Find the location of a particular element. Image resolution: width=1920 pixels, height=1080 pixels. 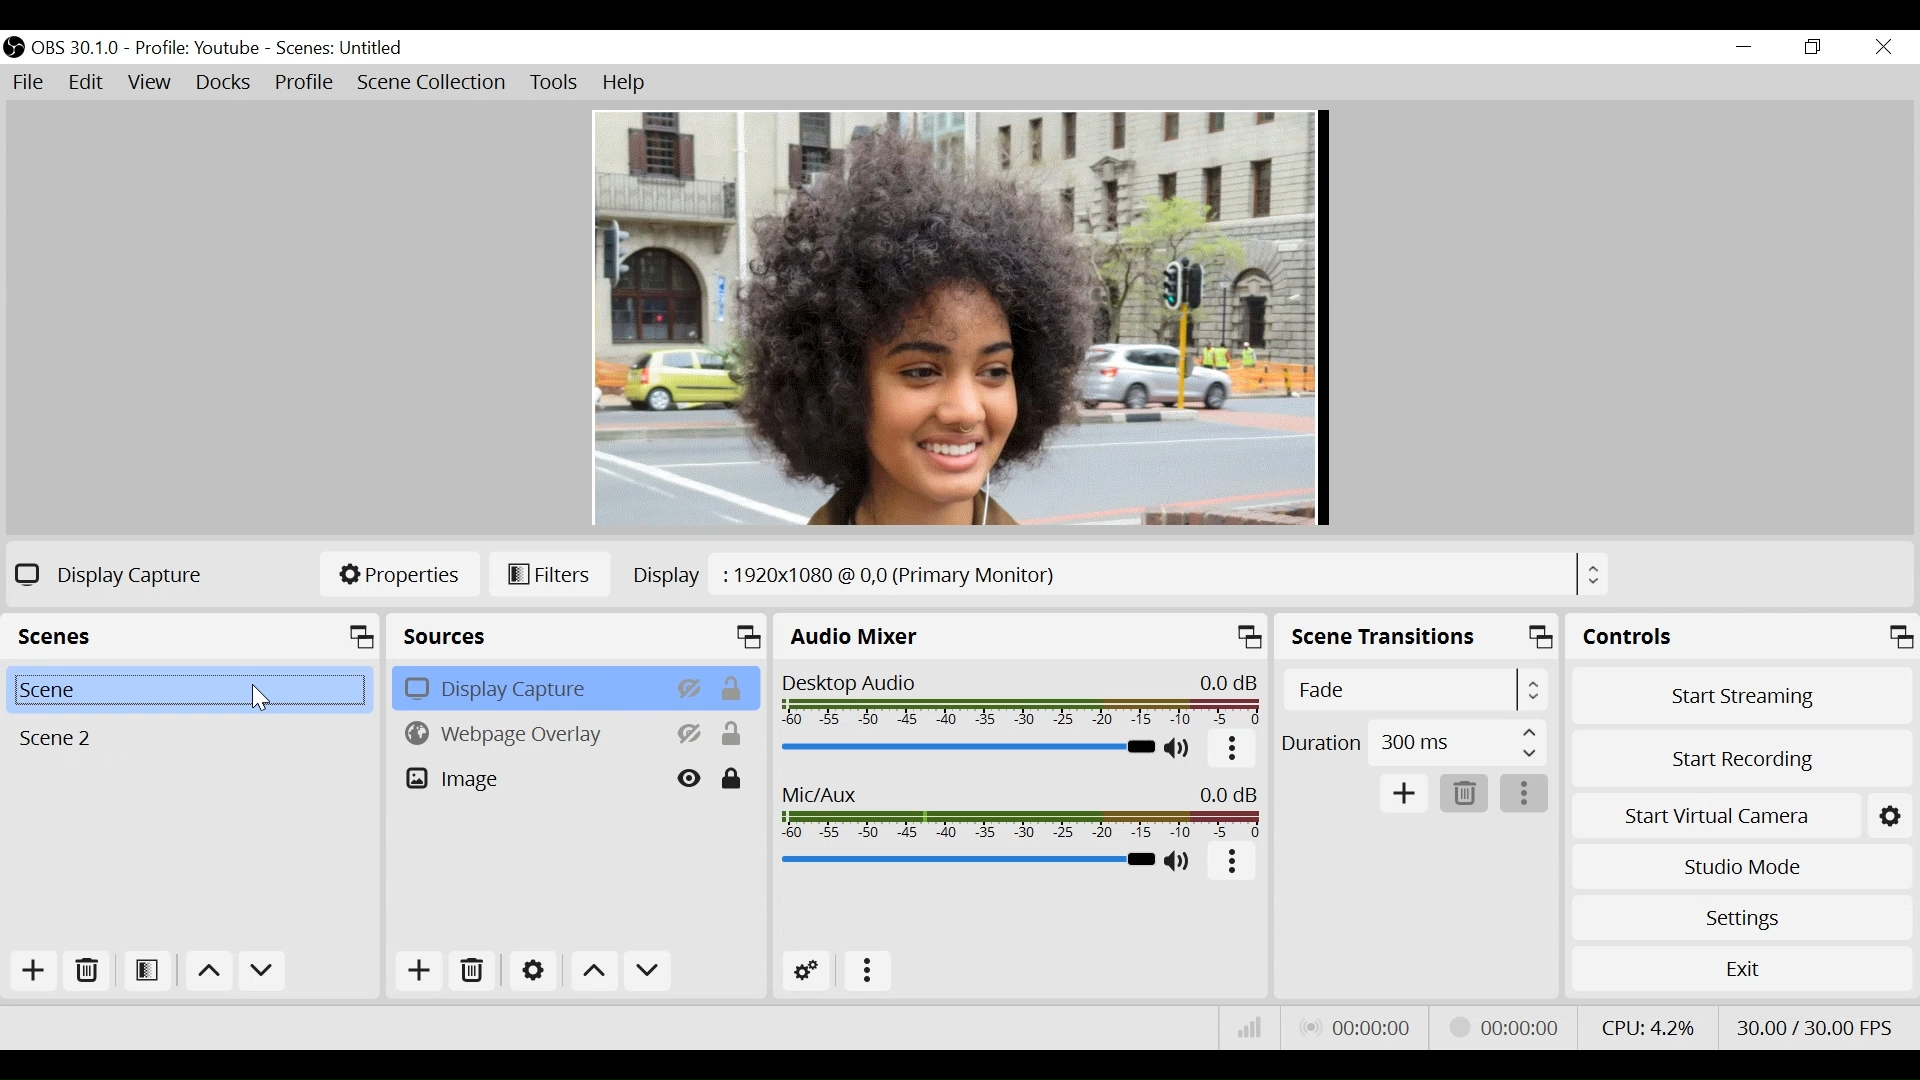

Move up is located at coordinates (593, 971).